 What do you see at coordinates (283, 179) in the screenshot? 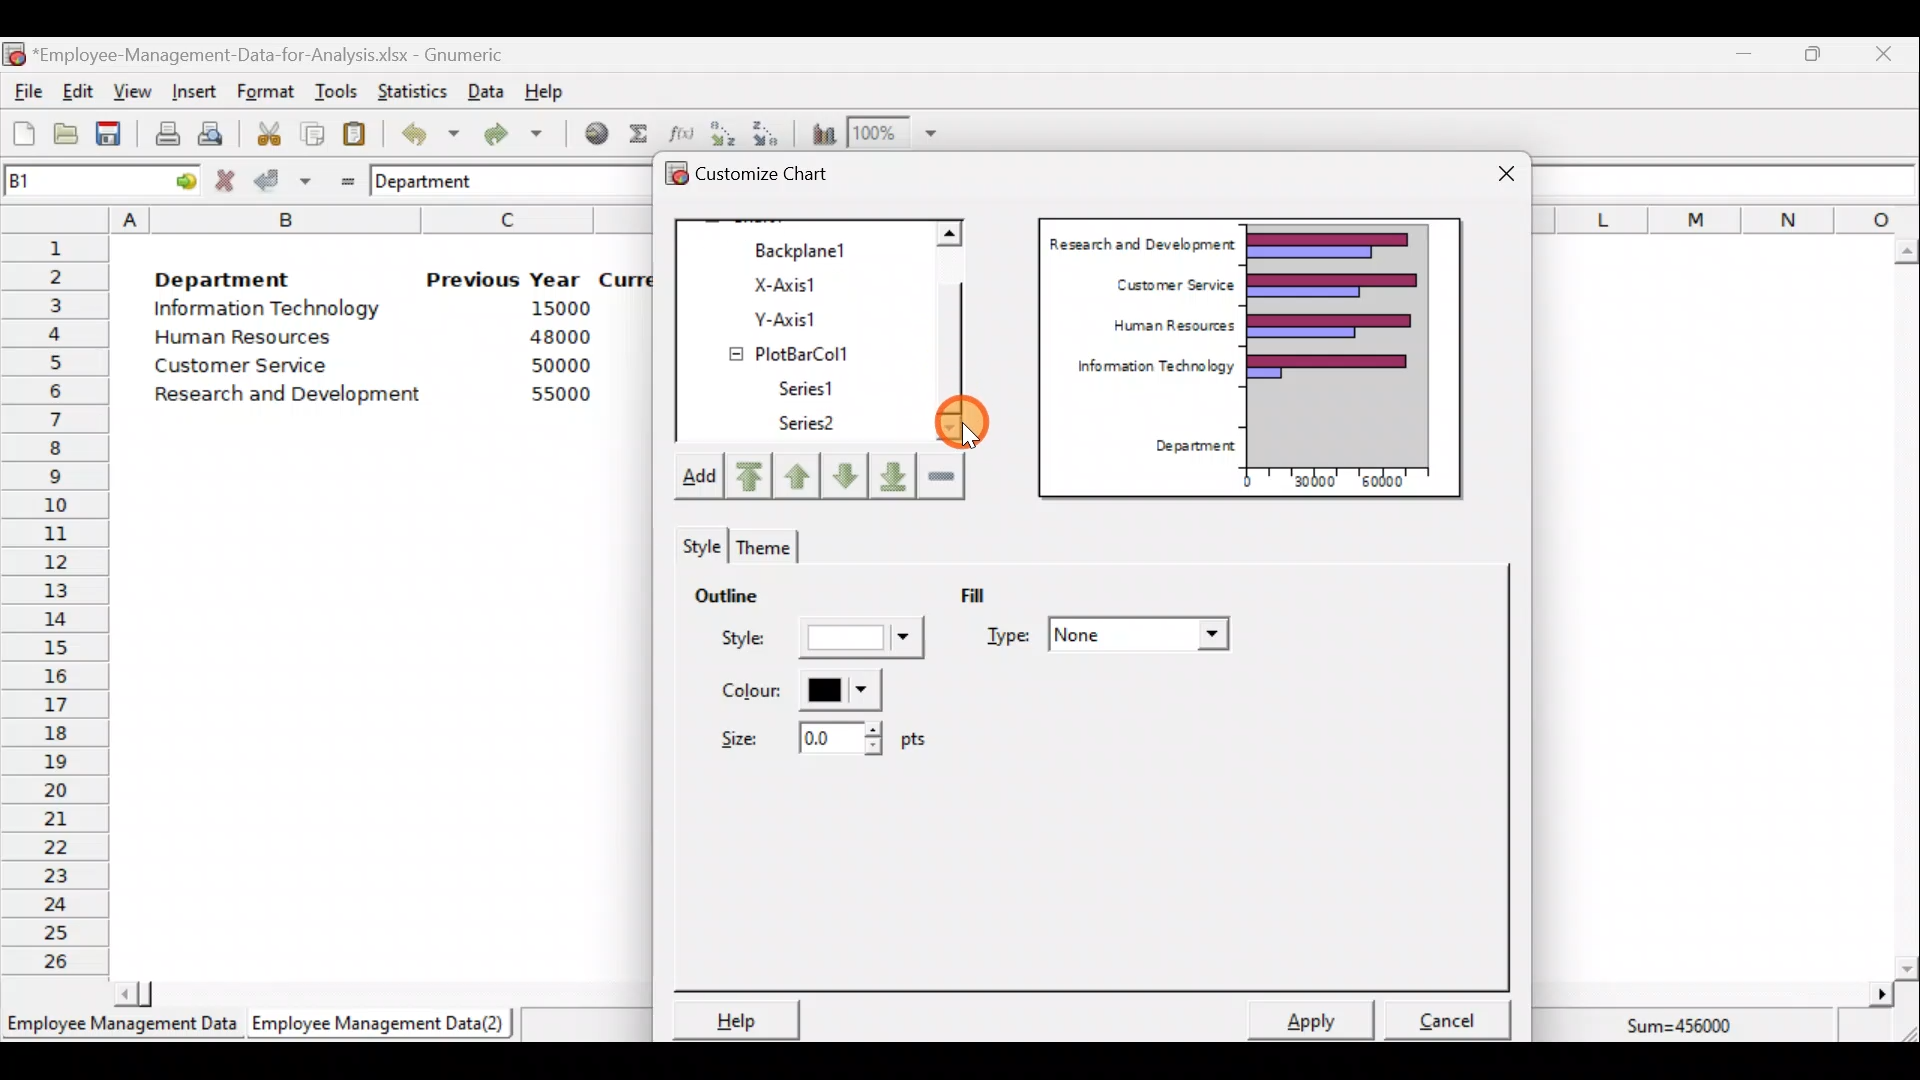
I see `Accept change` at bounding box center [283, 179].